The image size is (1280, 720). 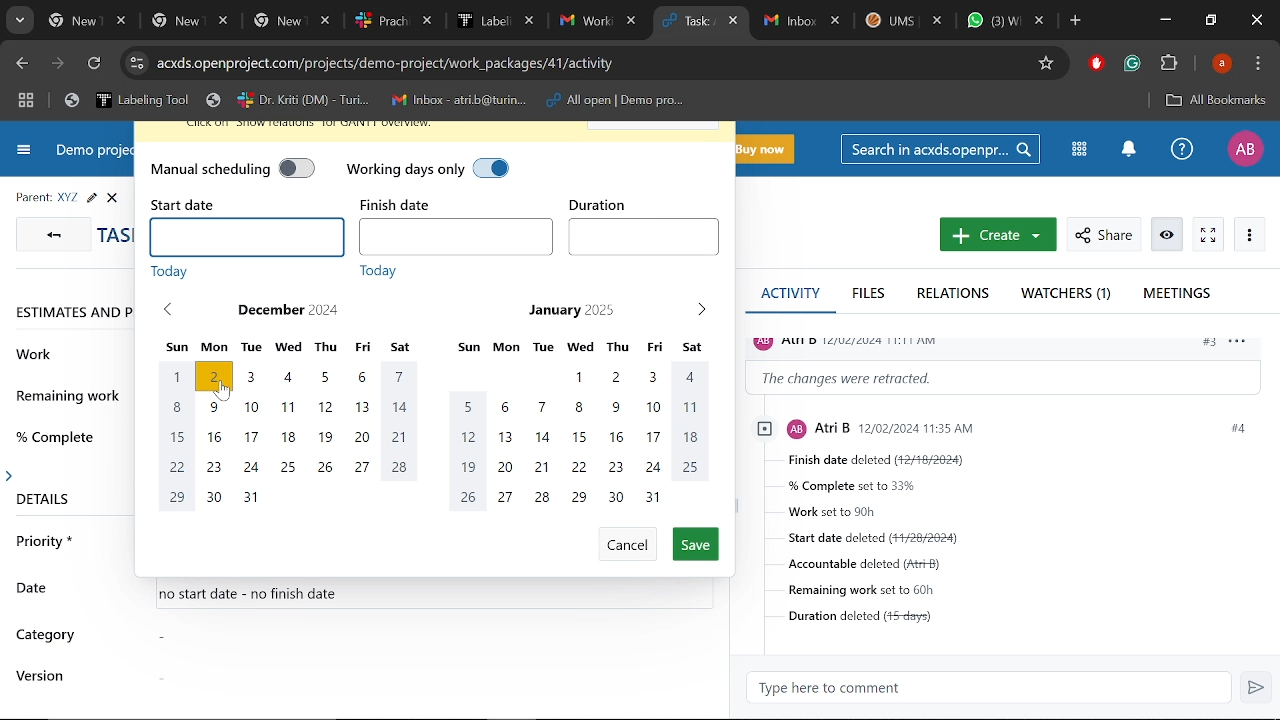 What do you see at coordinates (400, 166) in the screenshot?
I see `working days only` at bounding box center [400, 166].